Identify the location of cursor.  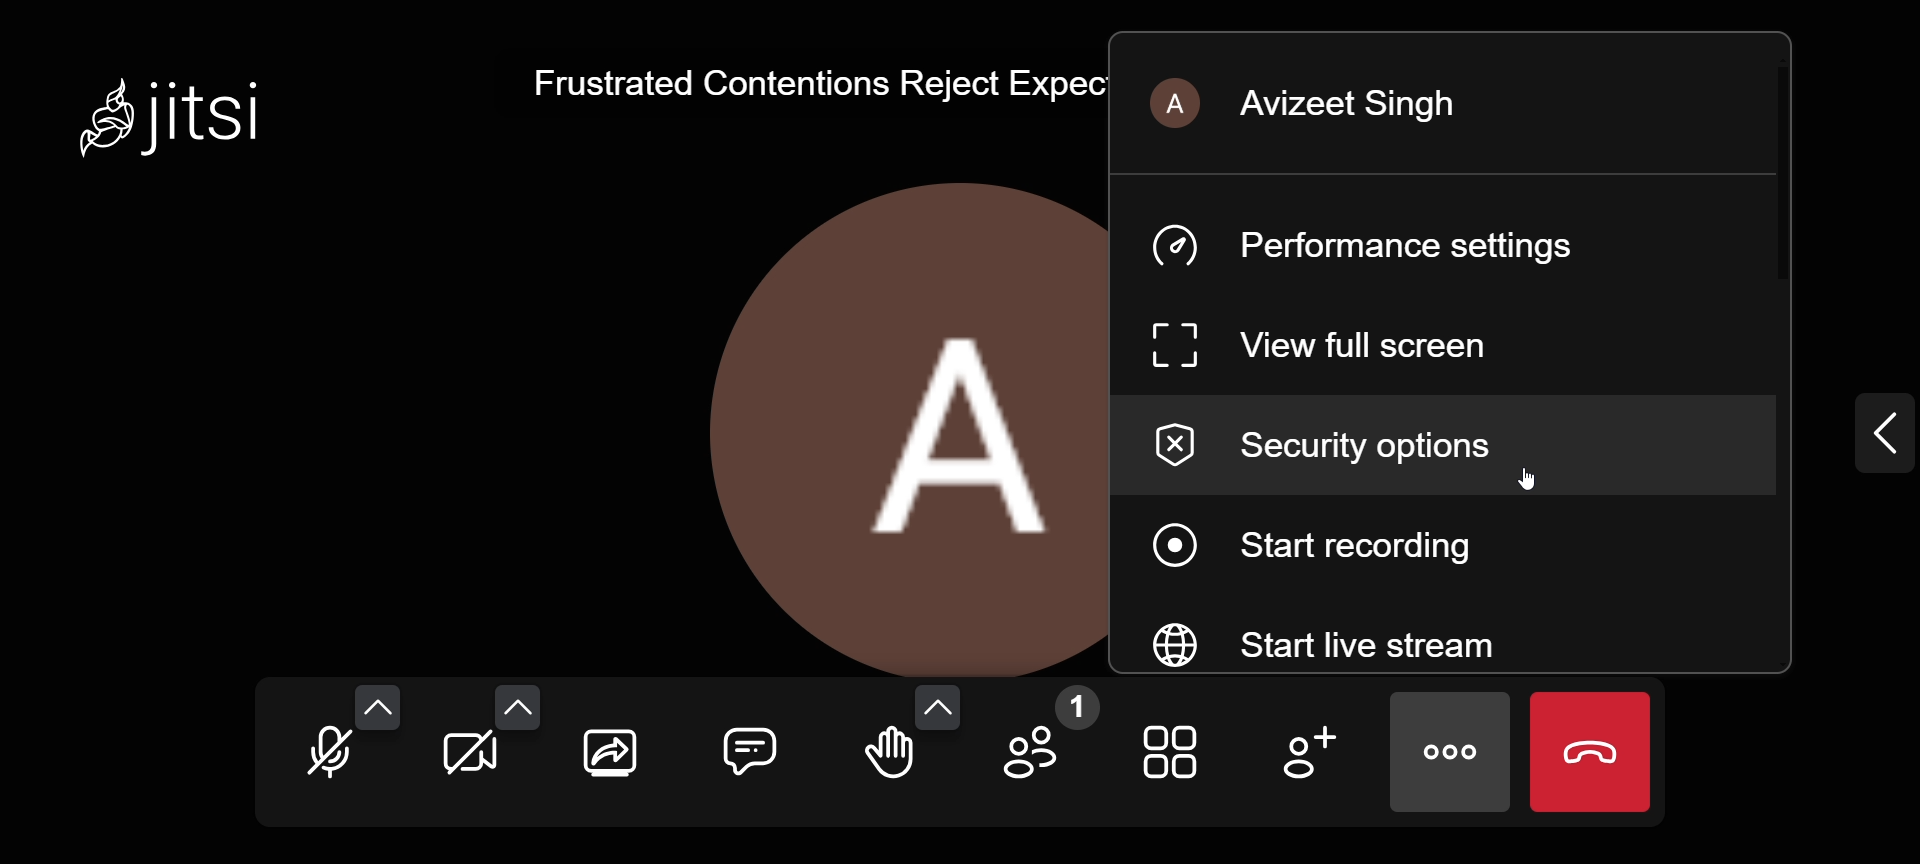
(1524, 488).